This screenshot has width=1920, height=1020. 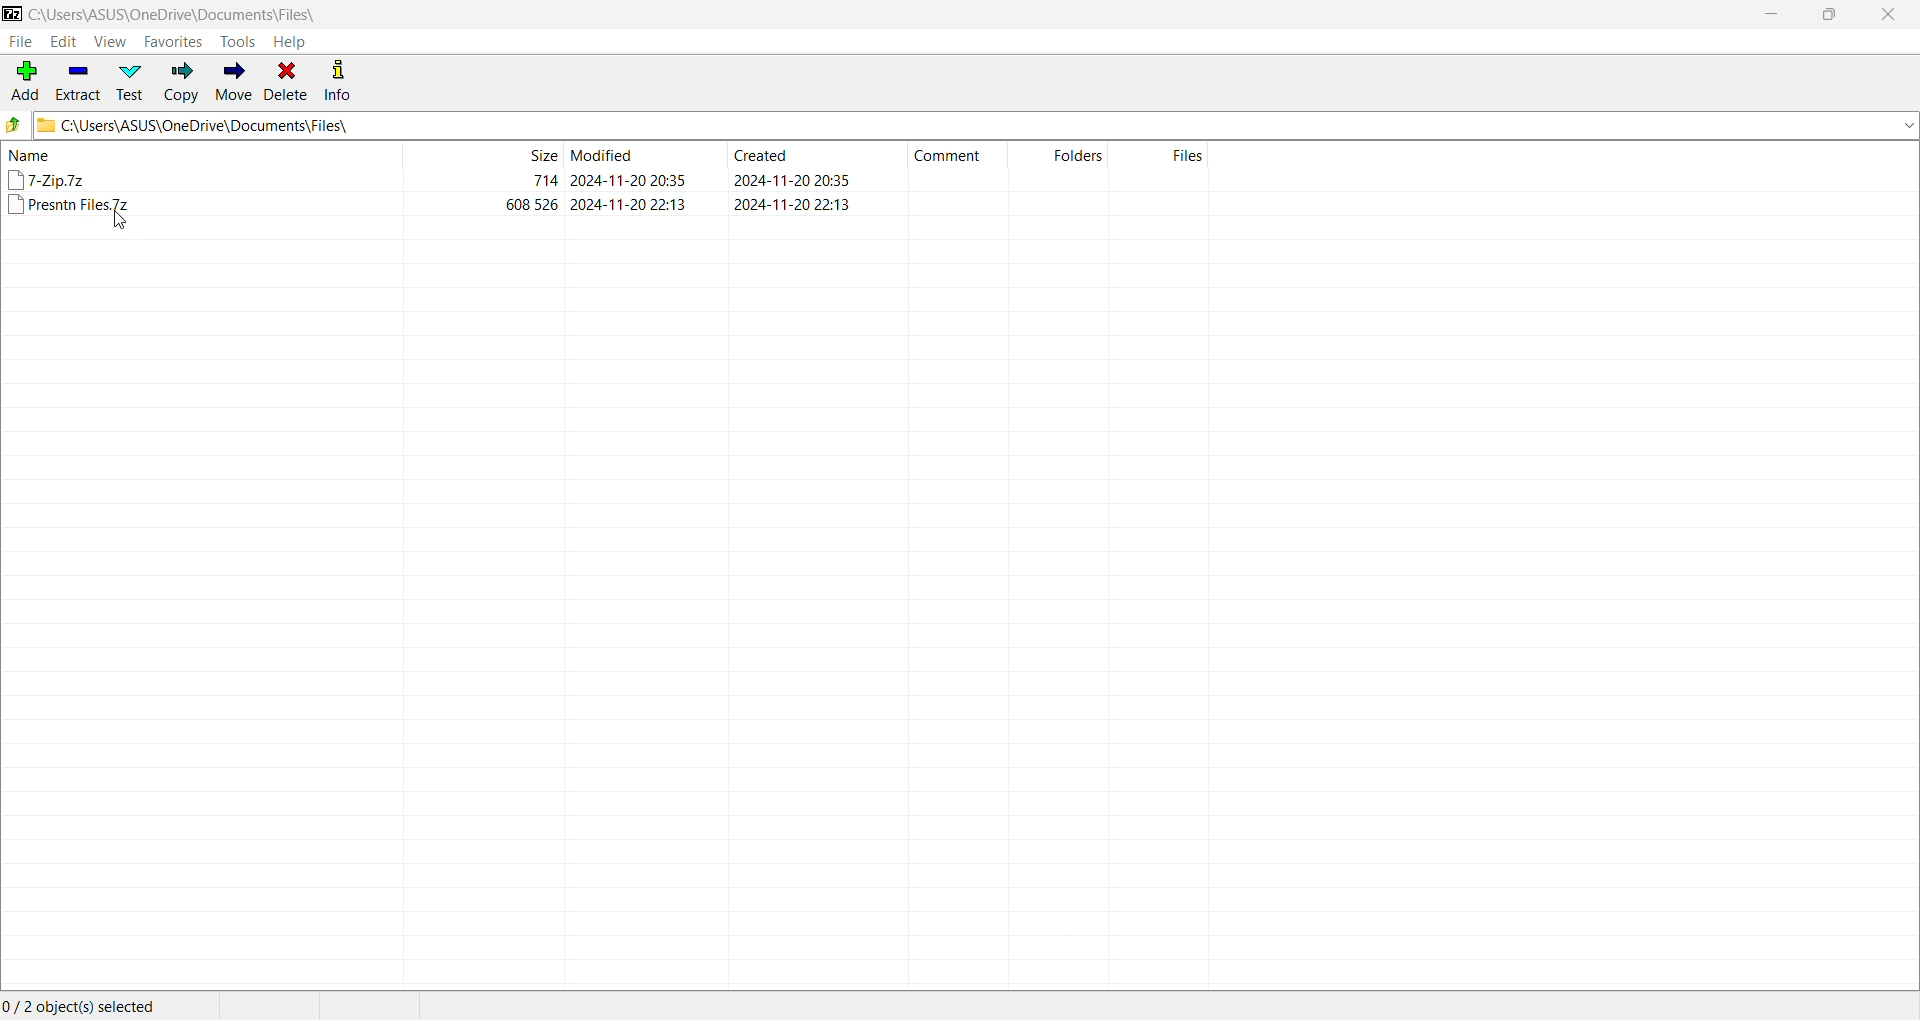 What do you see at coordinates (182, 82) in the screenshot?
I see `Copy` at bounding box center [182, 82].